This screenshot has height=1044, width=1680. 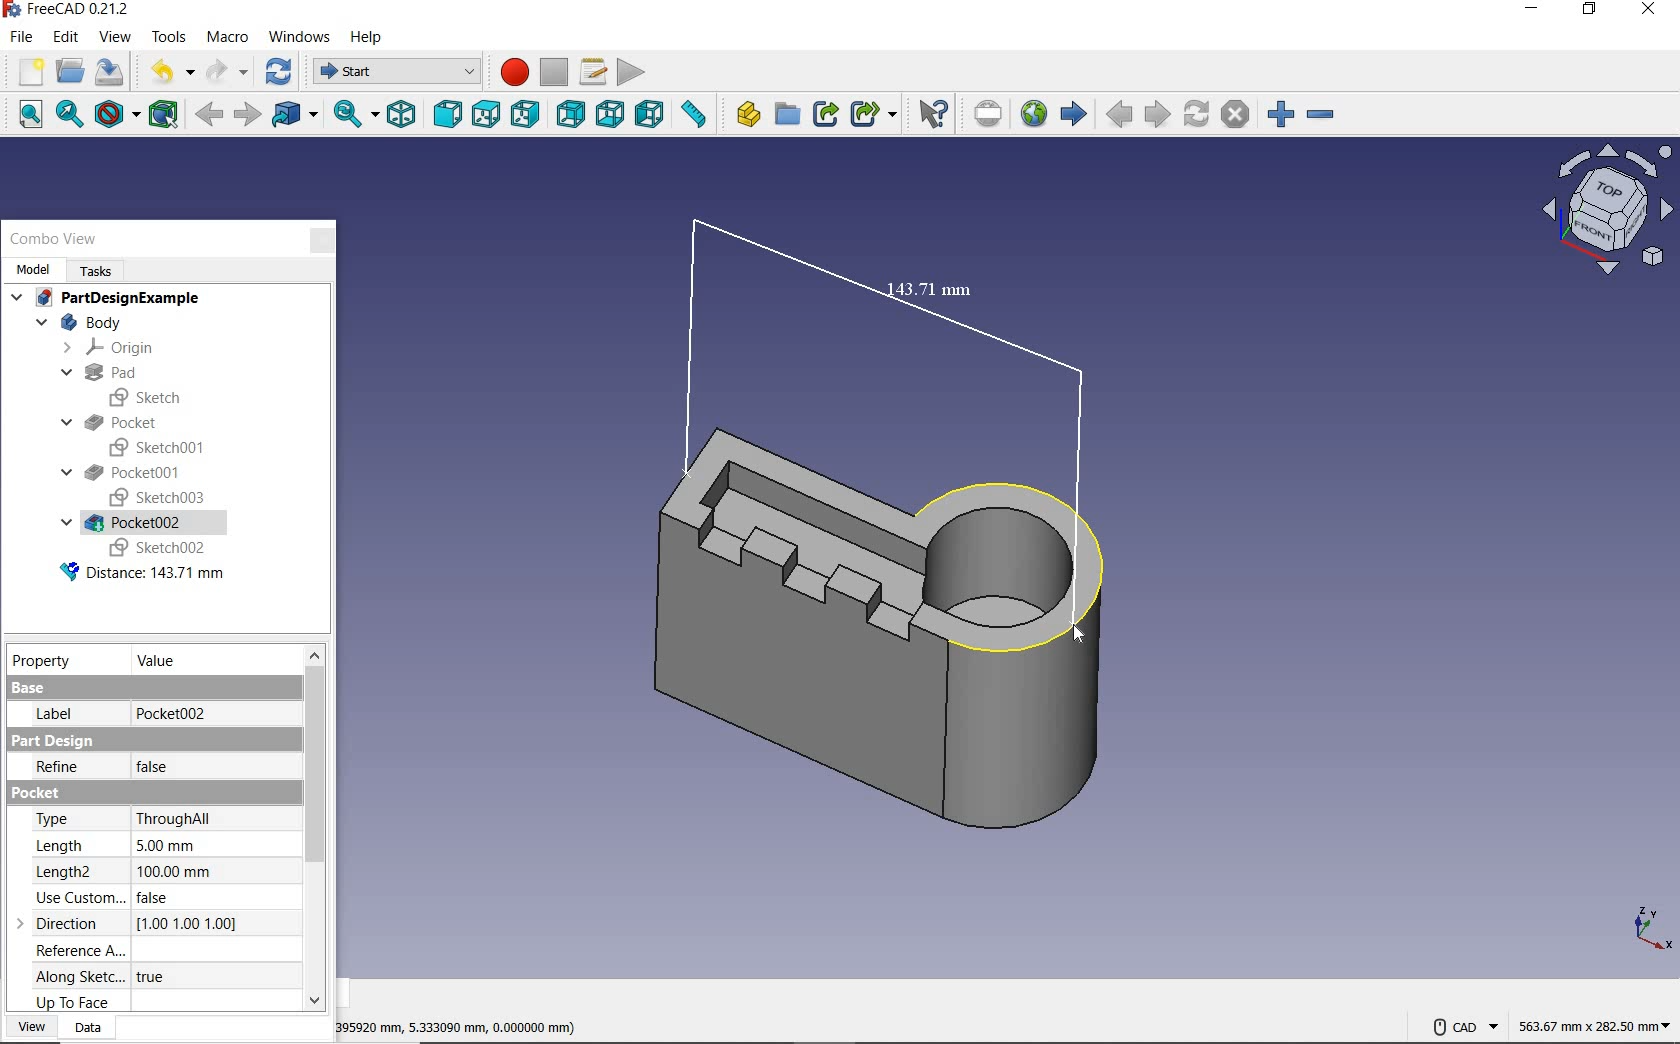 I want to click on throughall, so click(x=177, y=818).